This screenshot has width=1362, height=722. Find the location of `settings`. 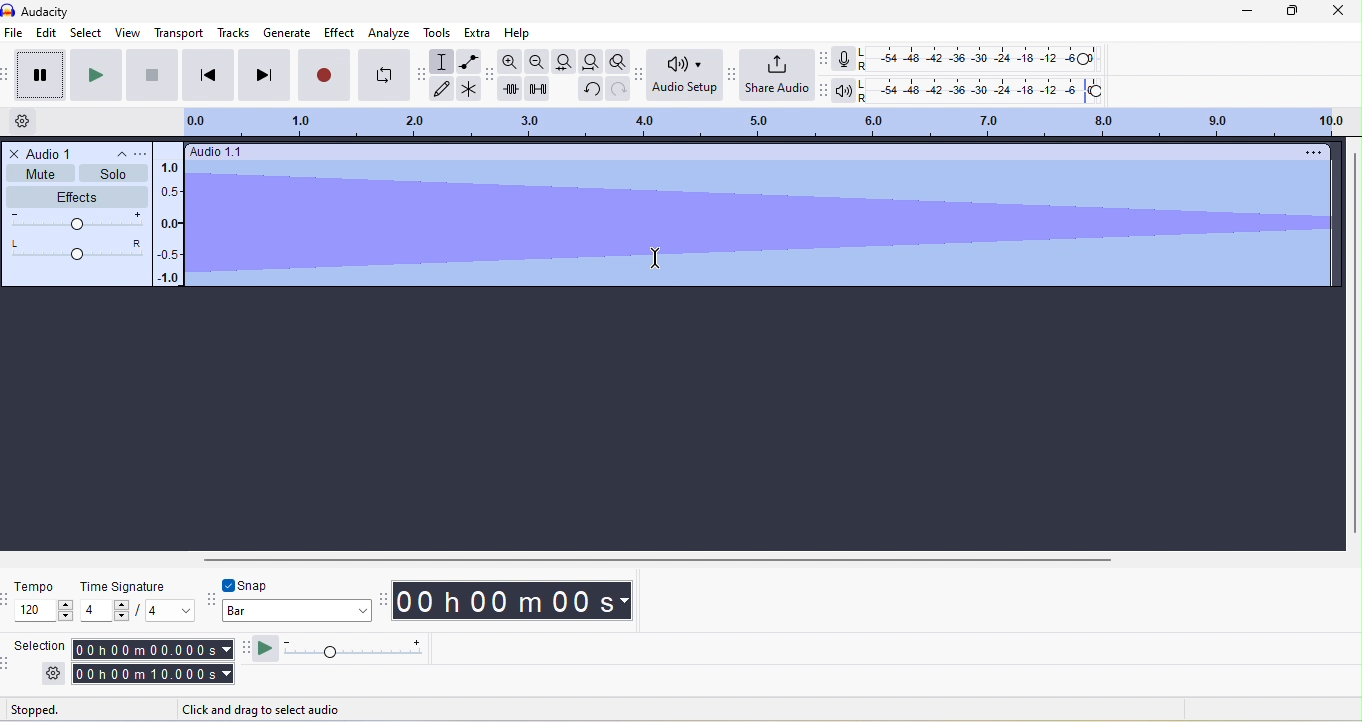

settings is located at coordinates (53, 673).